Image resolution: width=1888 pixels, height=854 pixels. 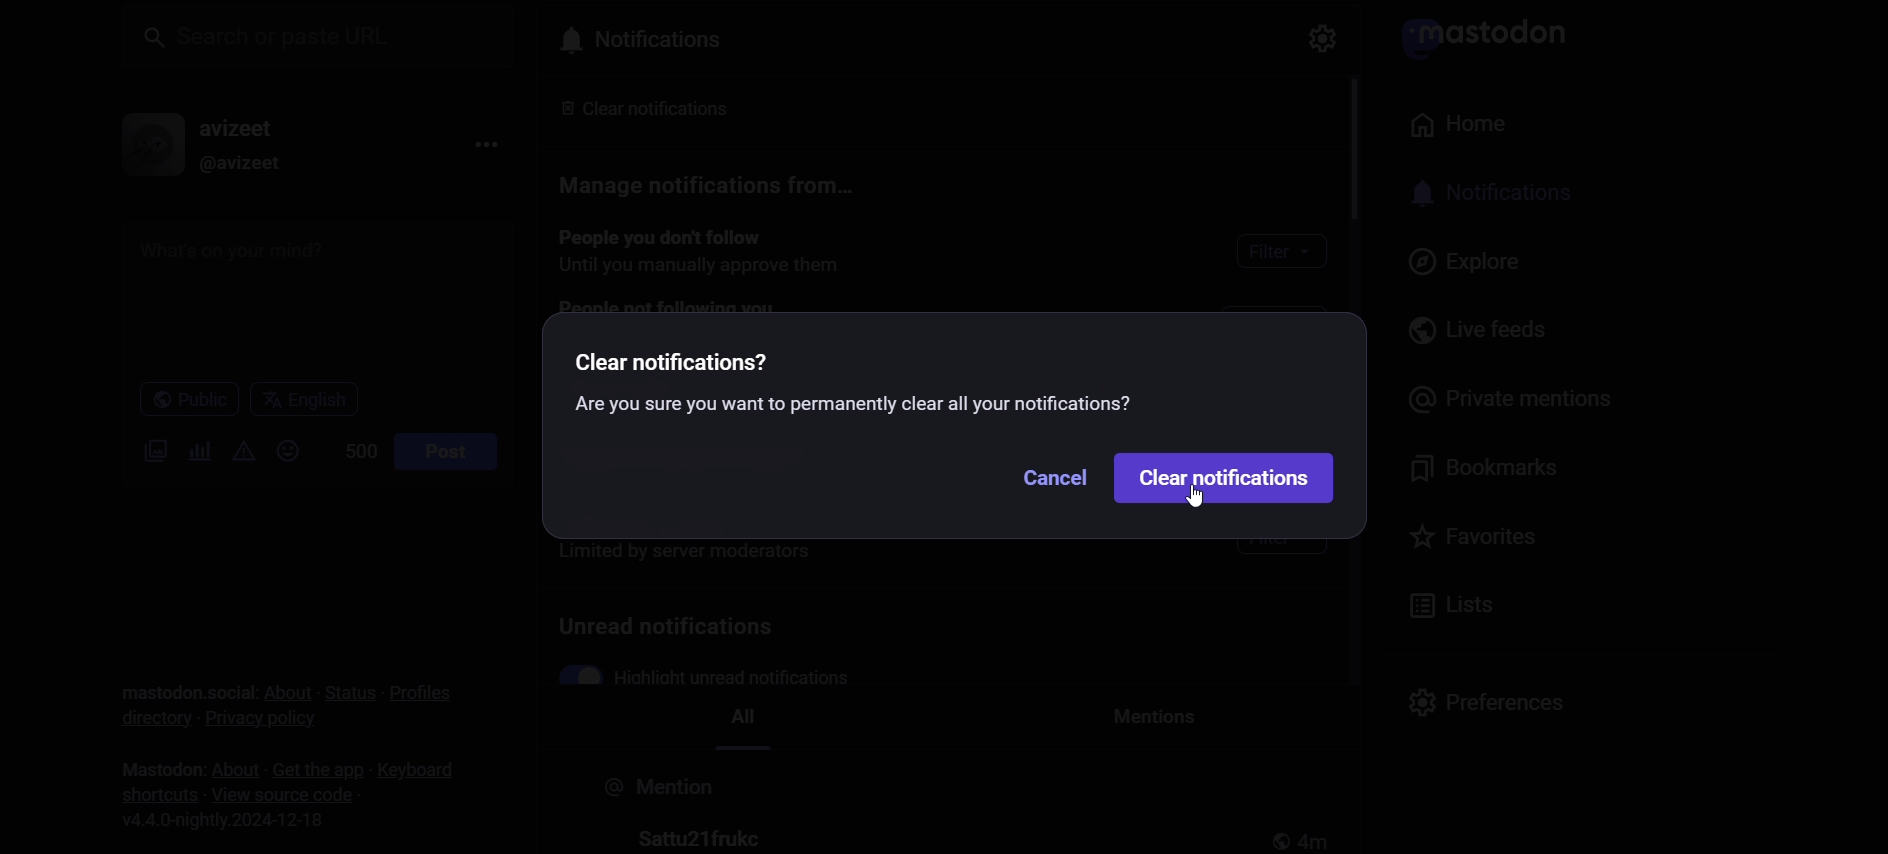 What do you see at coordinates (861, 381) in the screenshot?
I see `Clear notifications?
Are you sure you want to permanently clear all your notifications?` at bounding box center [861, 381].